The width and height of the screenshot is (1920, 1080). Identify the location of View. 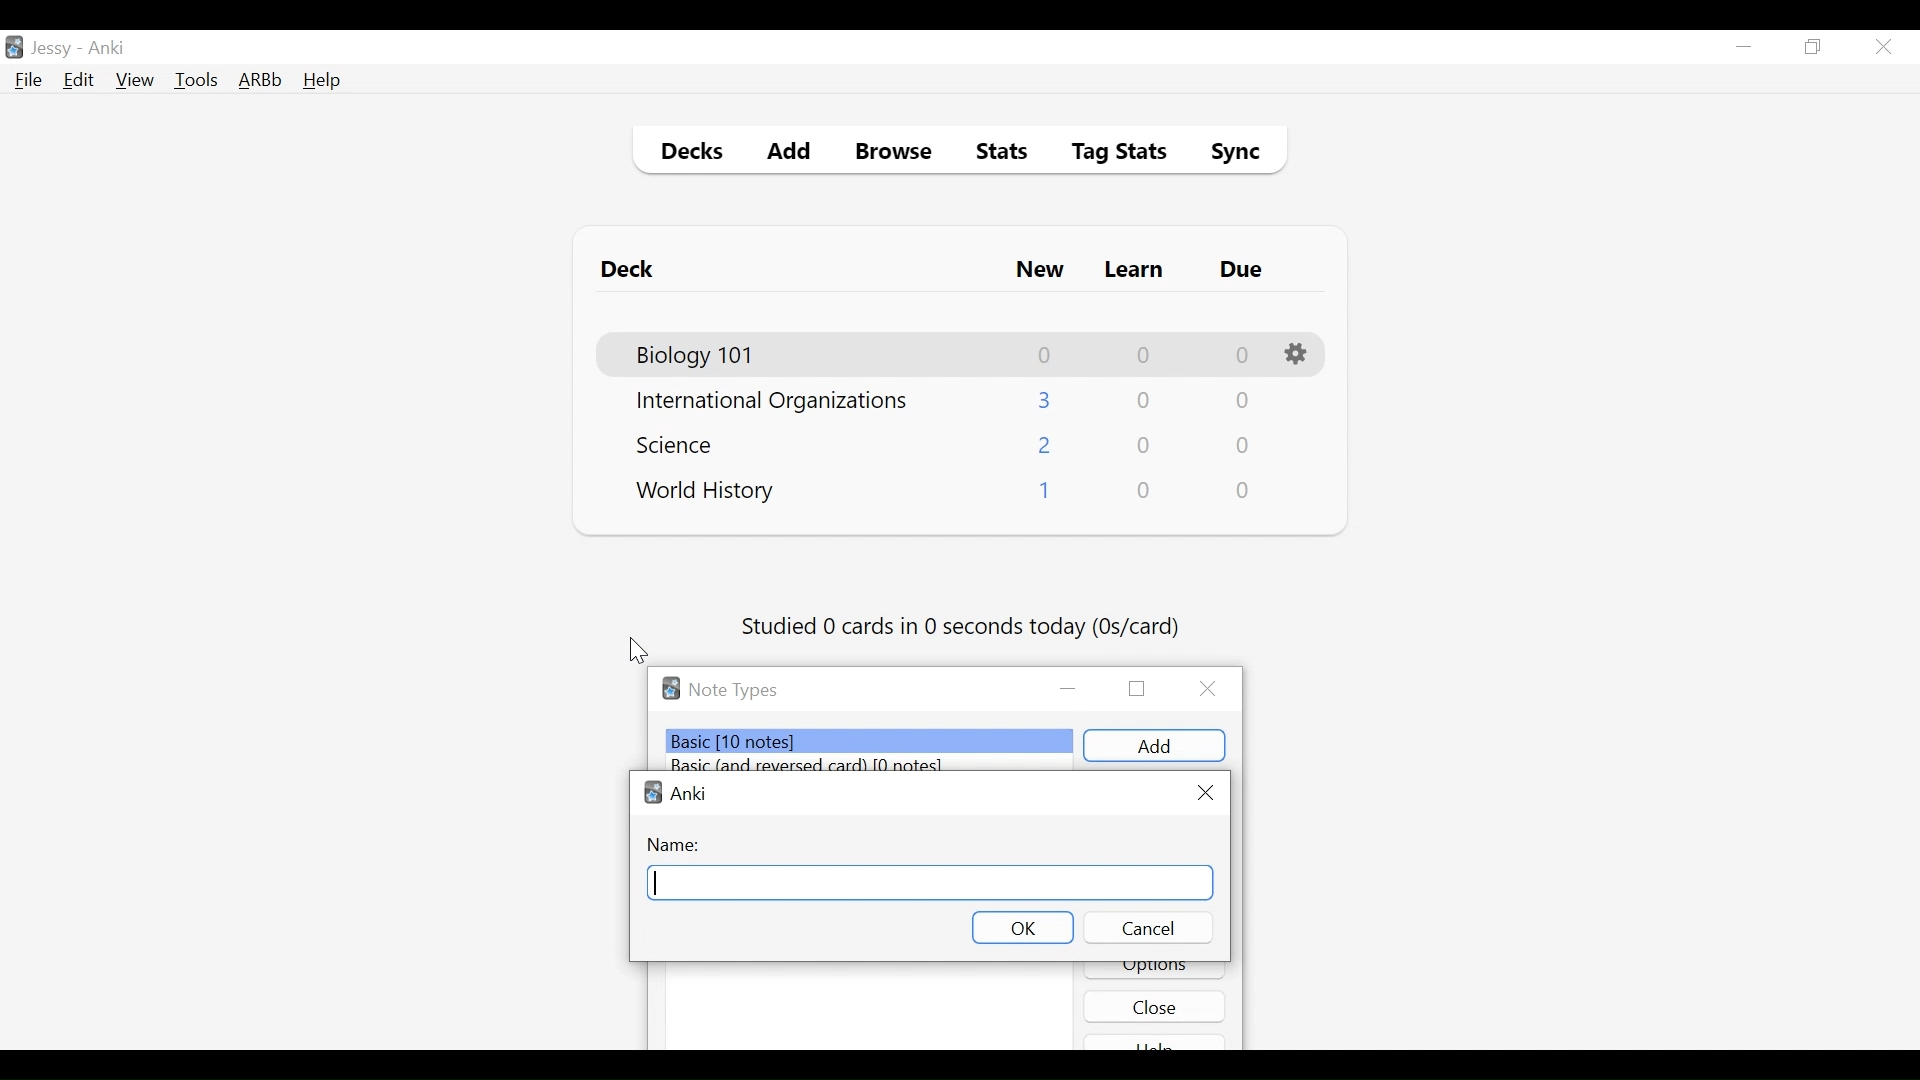
(136, 80).